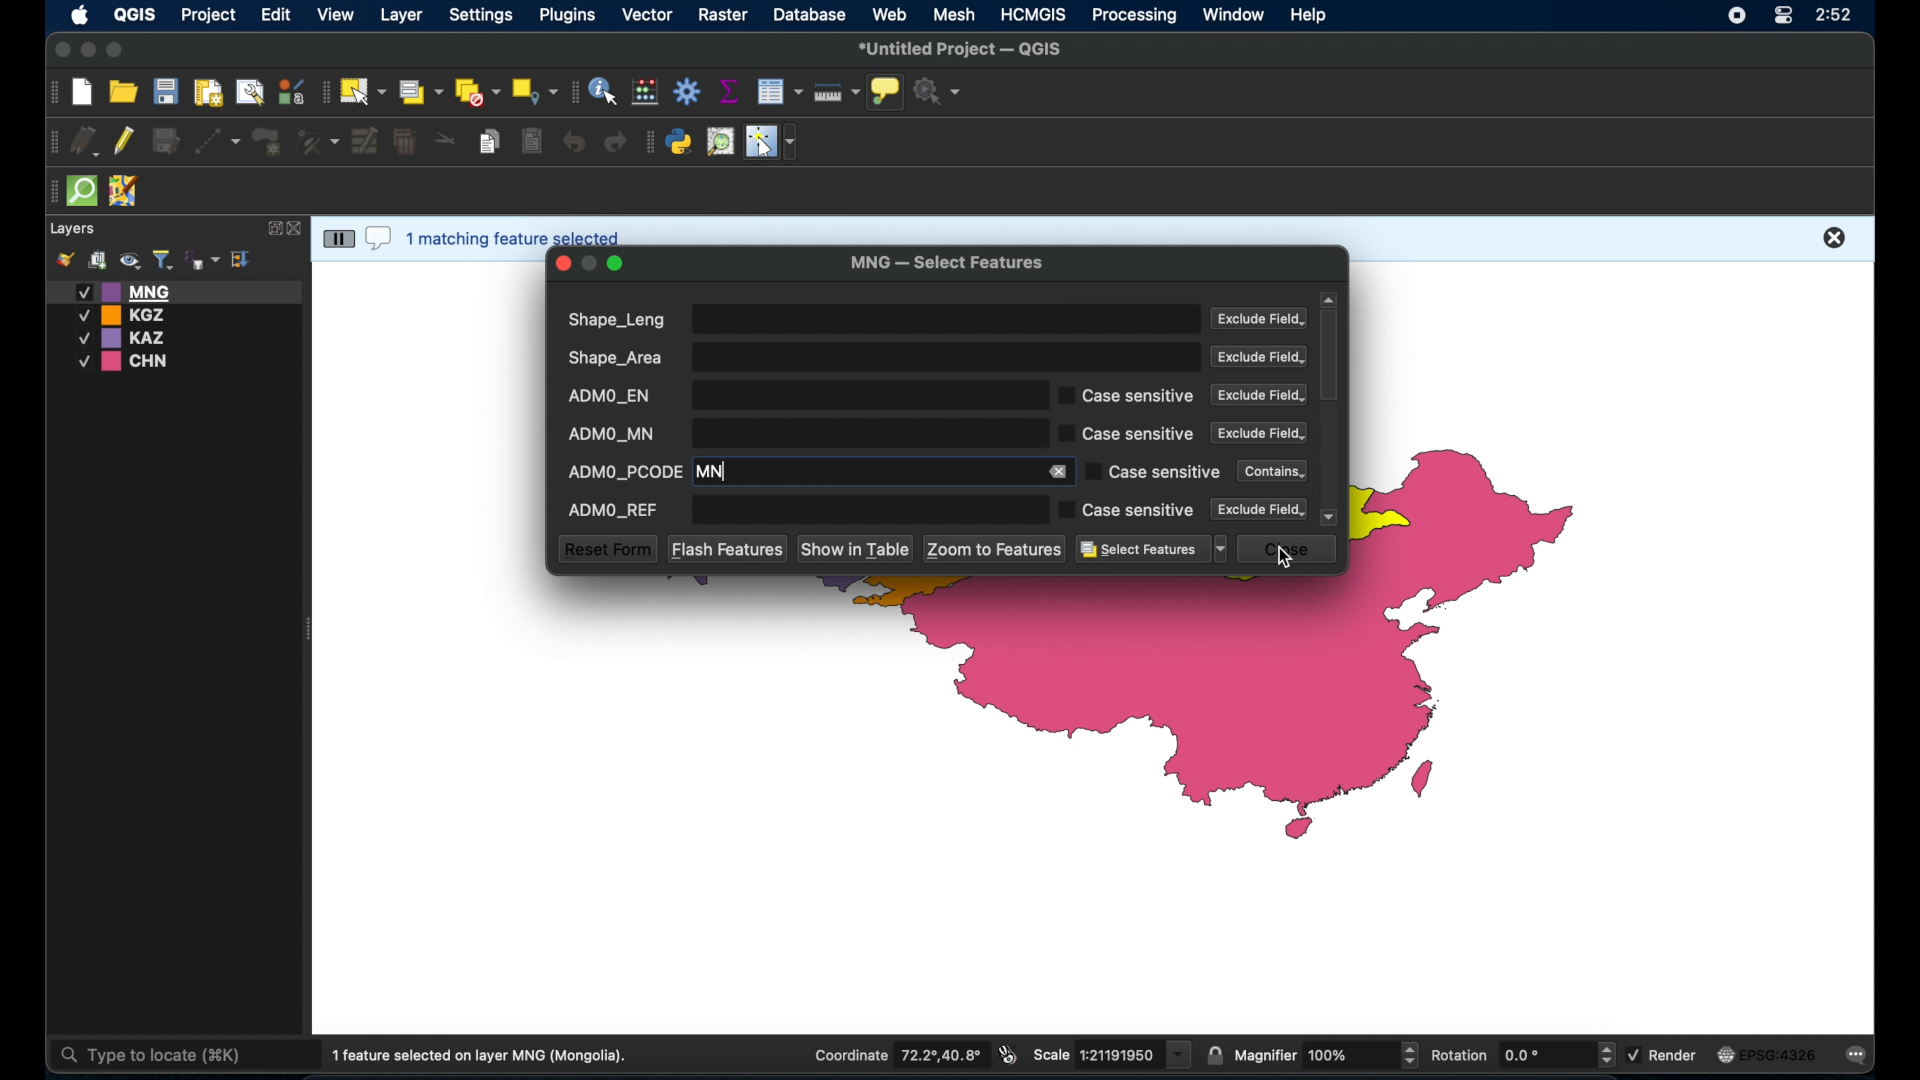 The height and width of the screenshot is (1080, 1920). I want to click on plugins, so click(569, 15).